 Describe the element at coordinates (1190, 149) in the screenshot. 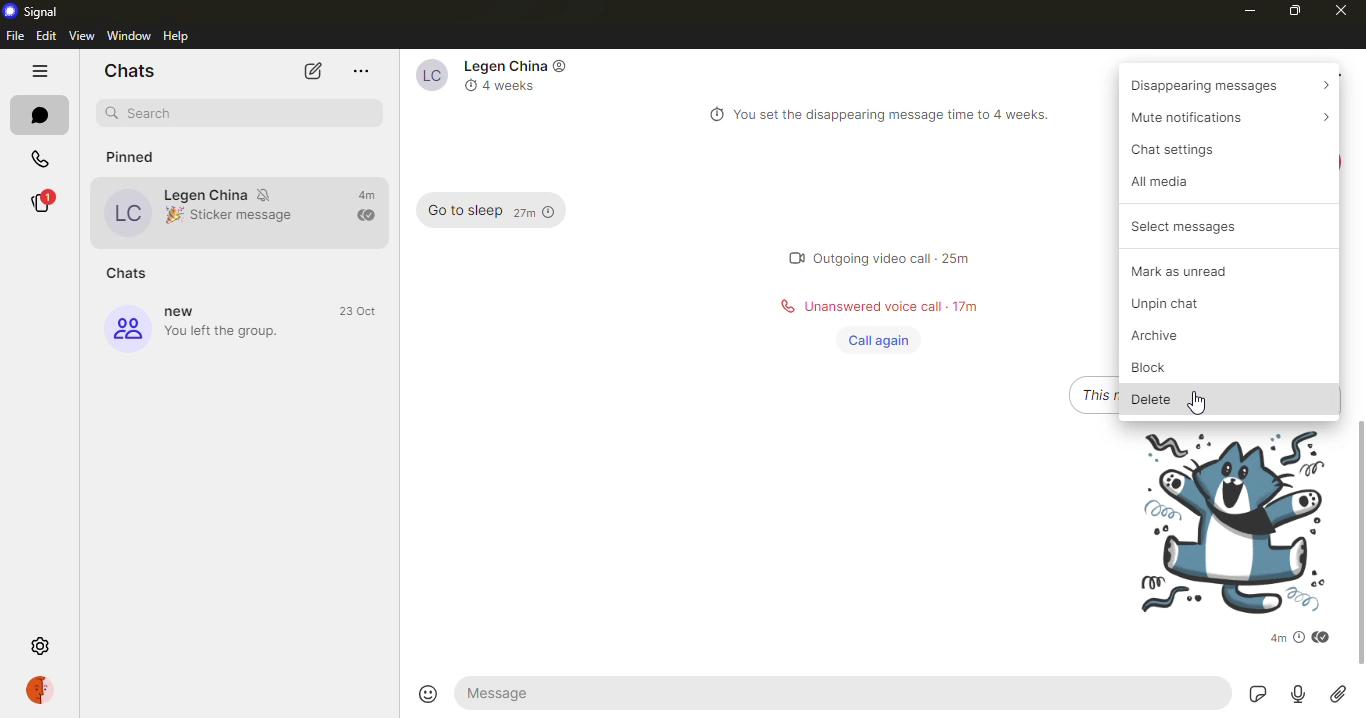

I see `chat settings` at that location.